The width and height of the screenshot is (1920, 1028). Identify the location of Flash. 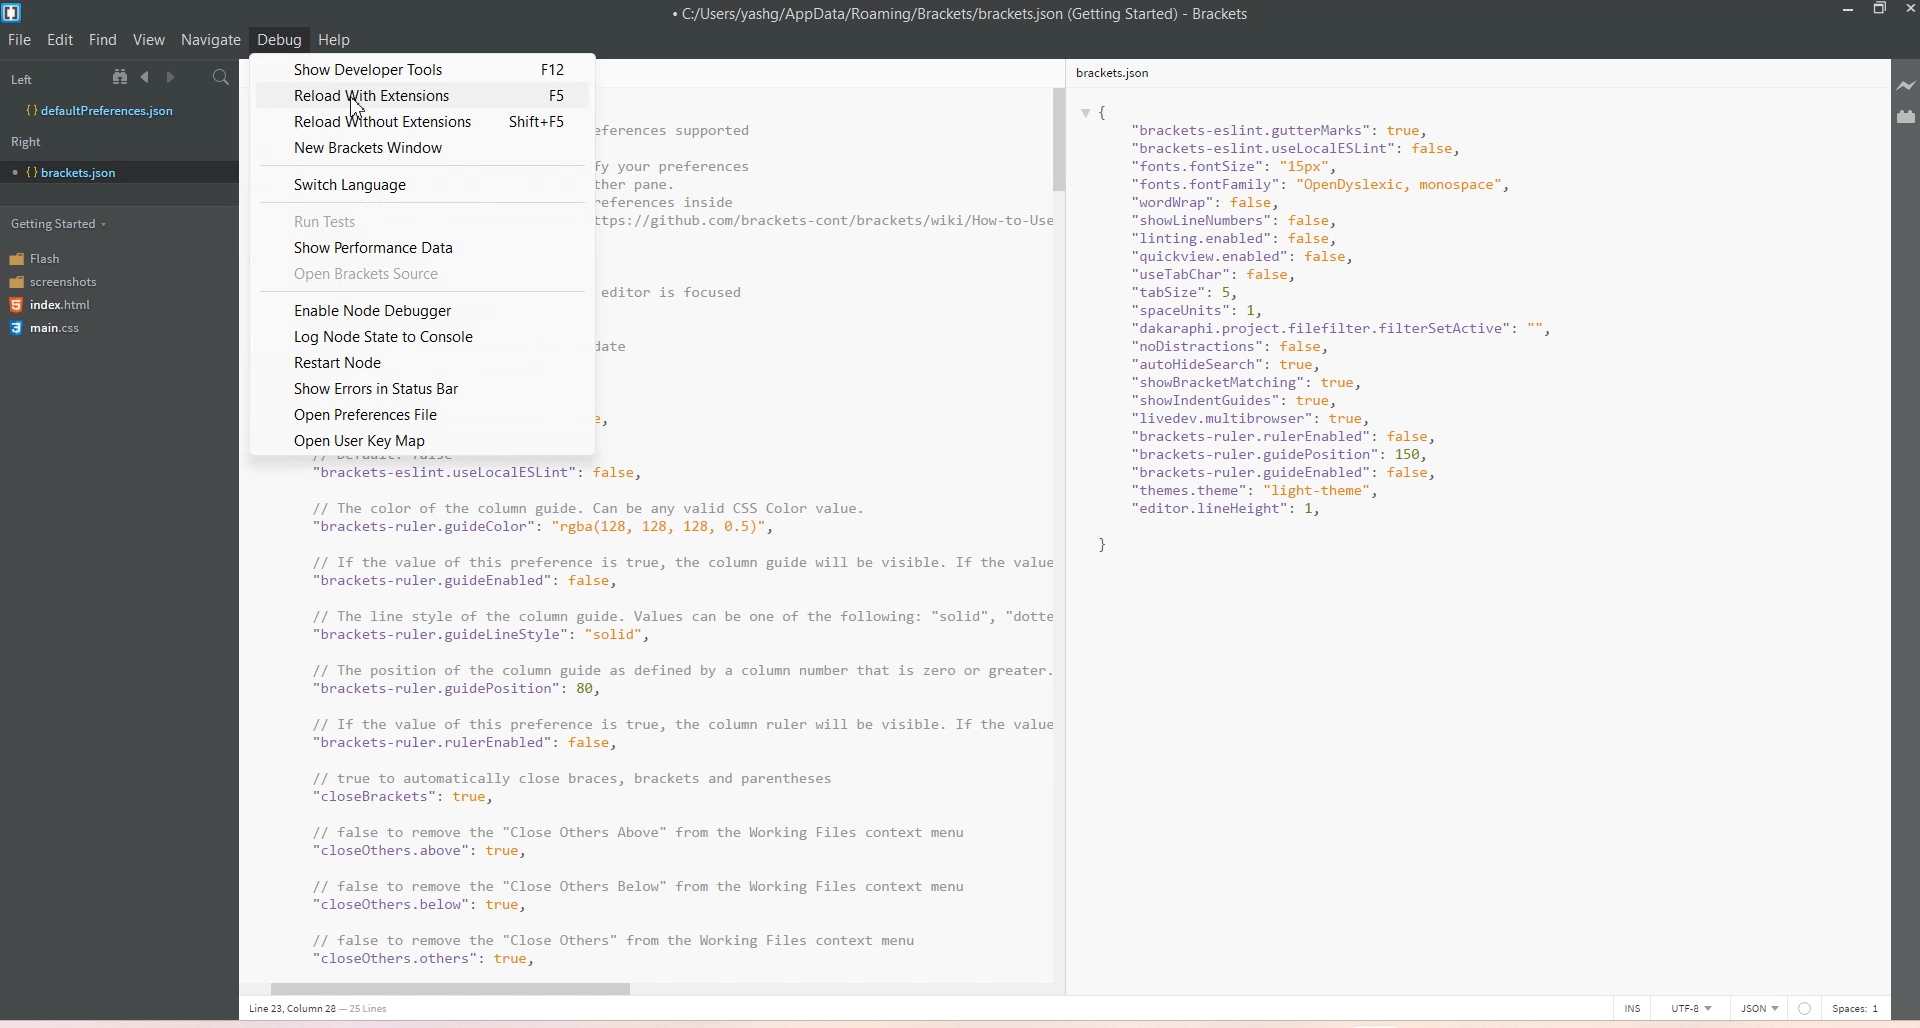
(49, 257).